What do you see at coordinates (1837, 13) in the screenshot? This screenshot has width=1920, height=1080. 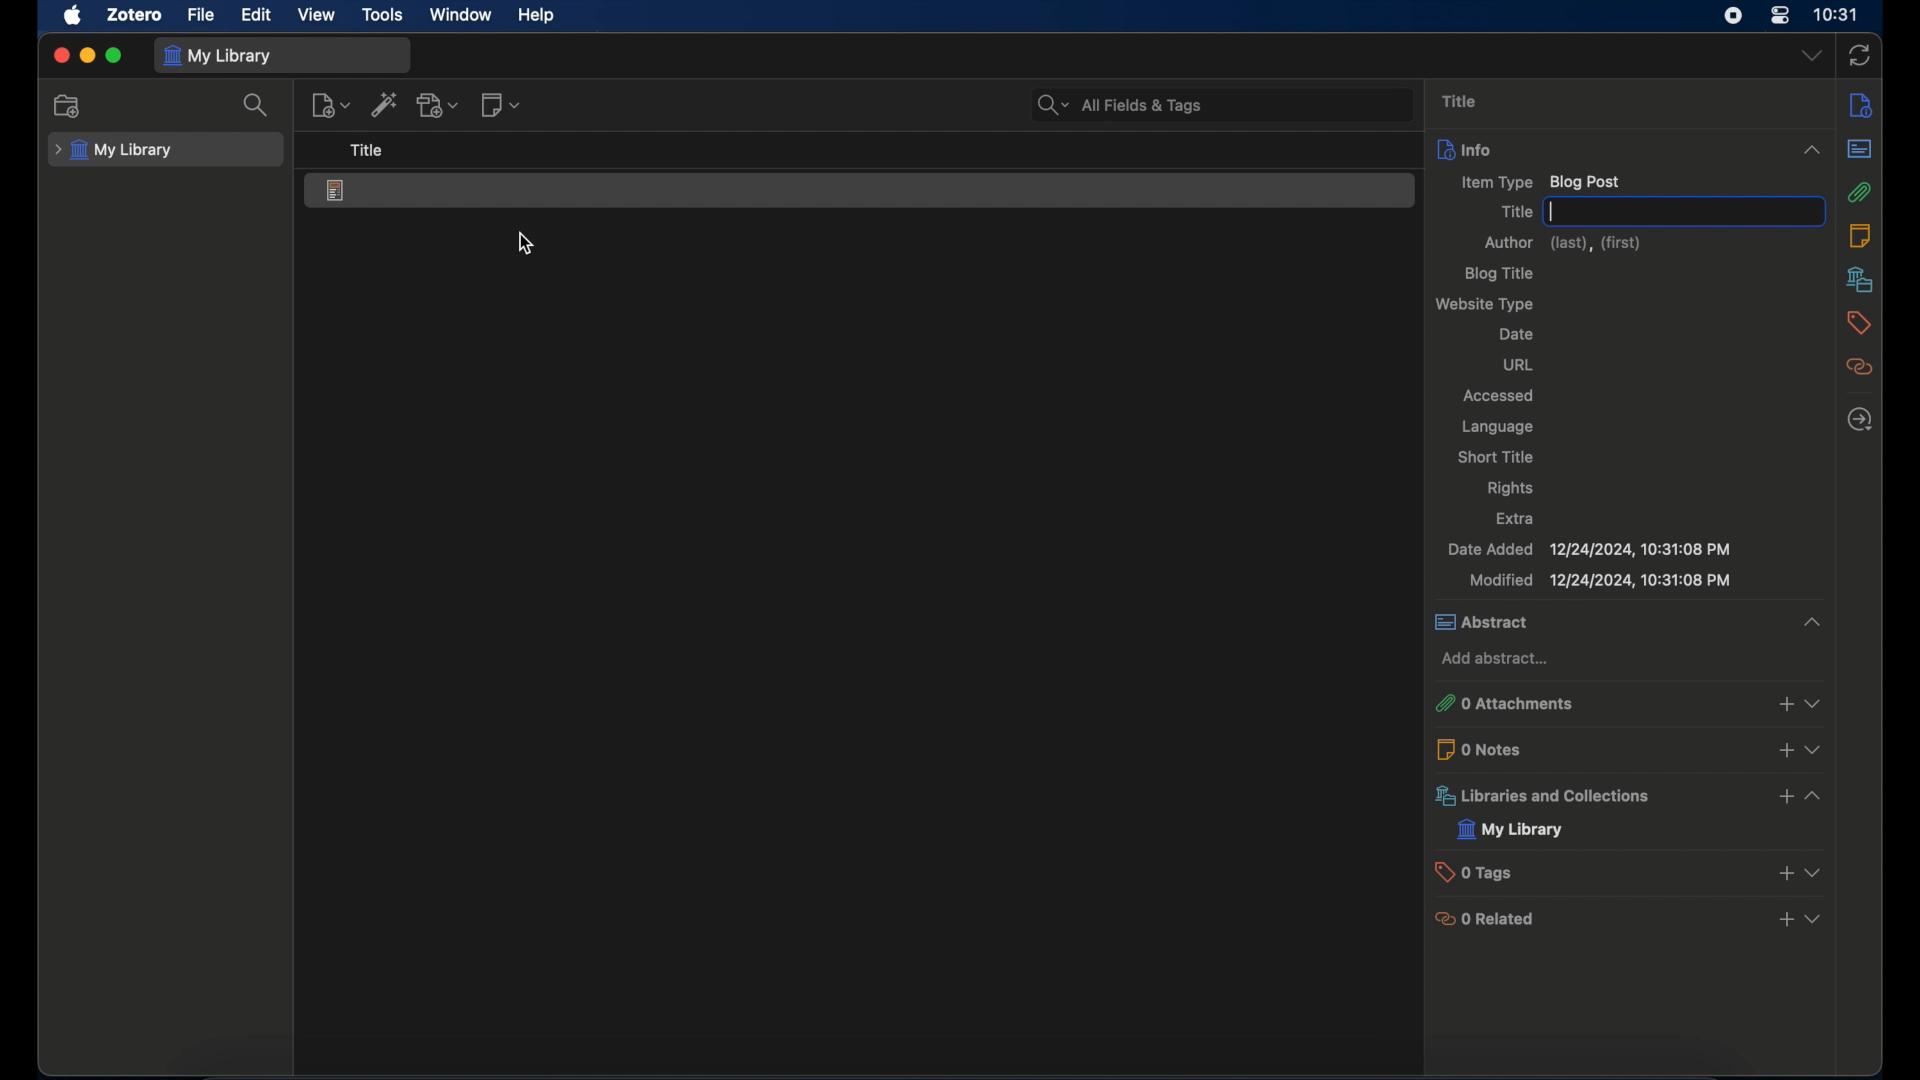 I see `time` at bounding box center [1837, 13].